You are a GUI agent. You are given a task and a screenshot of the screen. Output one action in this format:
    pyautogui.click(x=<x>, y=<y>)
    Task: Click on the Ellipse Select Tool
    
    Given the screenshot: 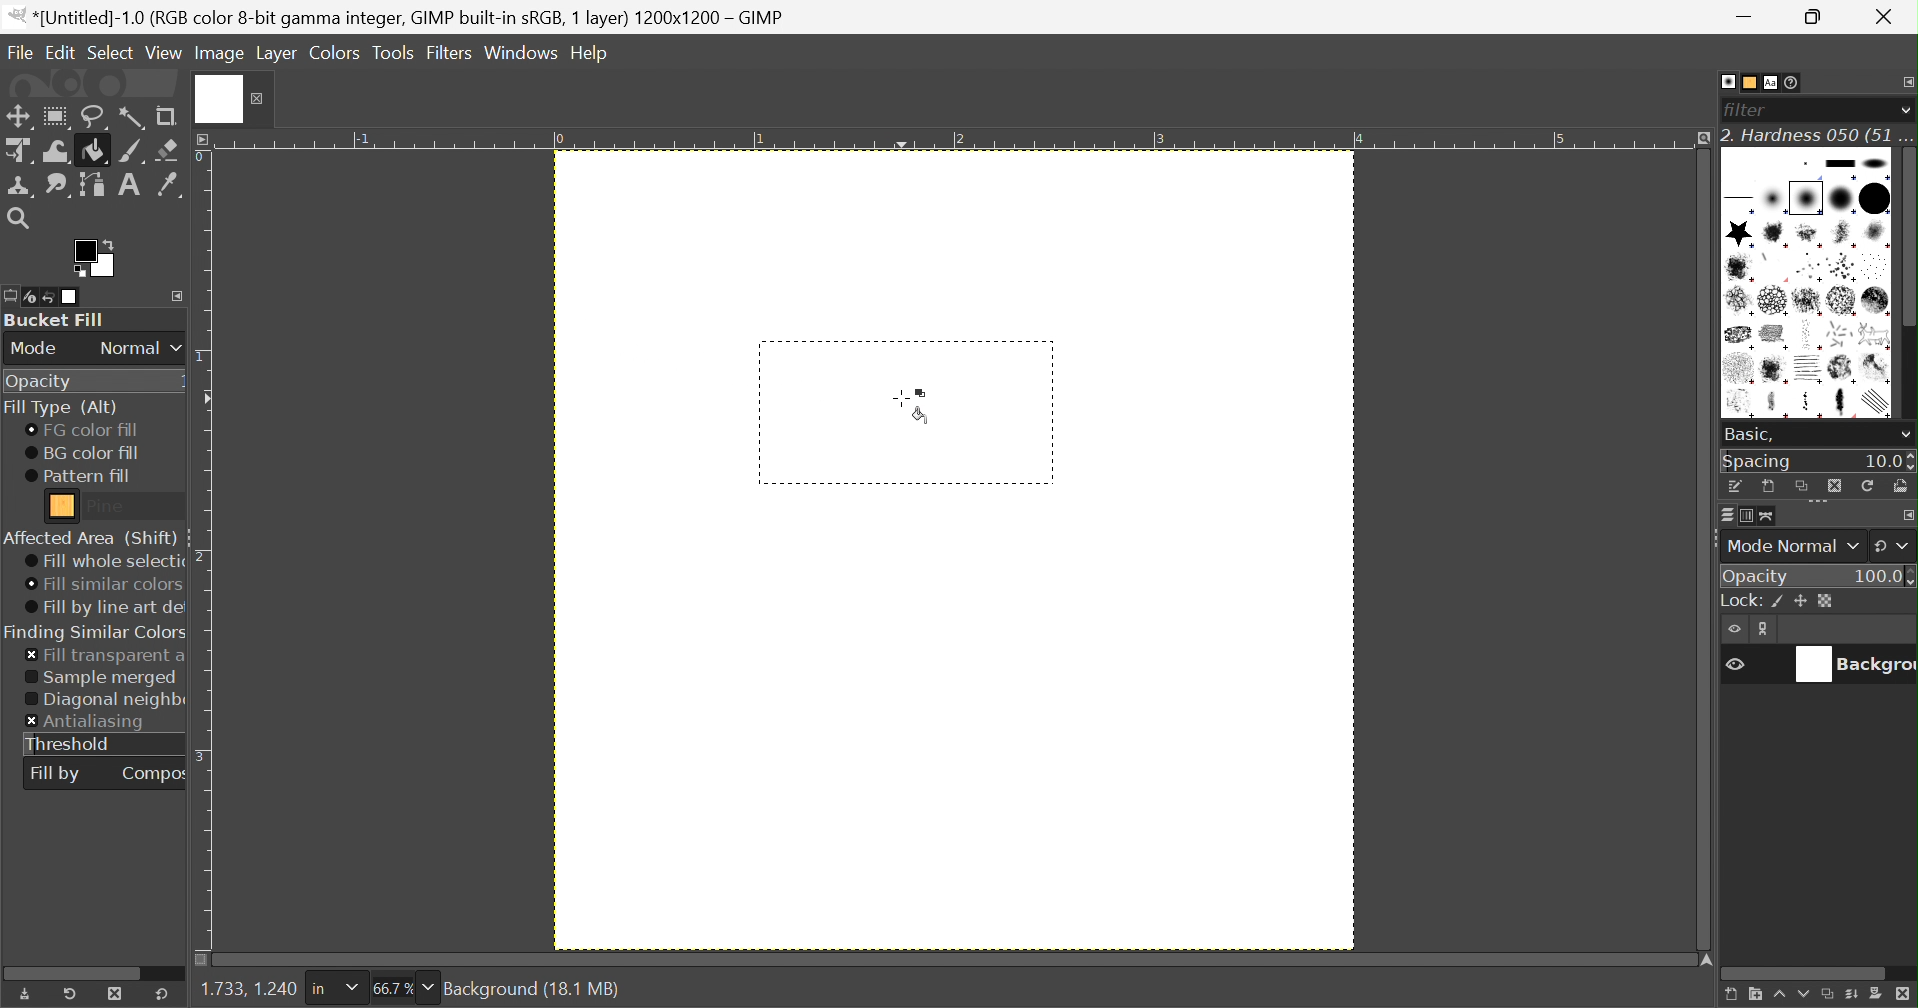 What is the action you would take?
    pyautogui.click(x=56, y=117)
    